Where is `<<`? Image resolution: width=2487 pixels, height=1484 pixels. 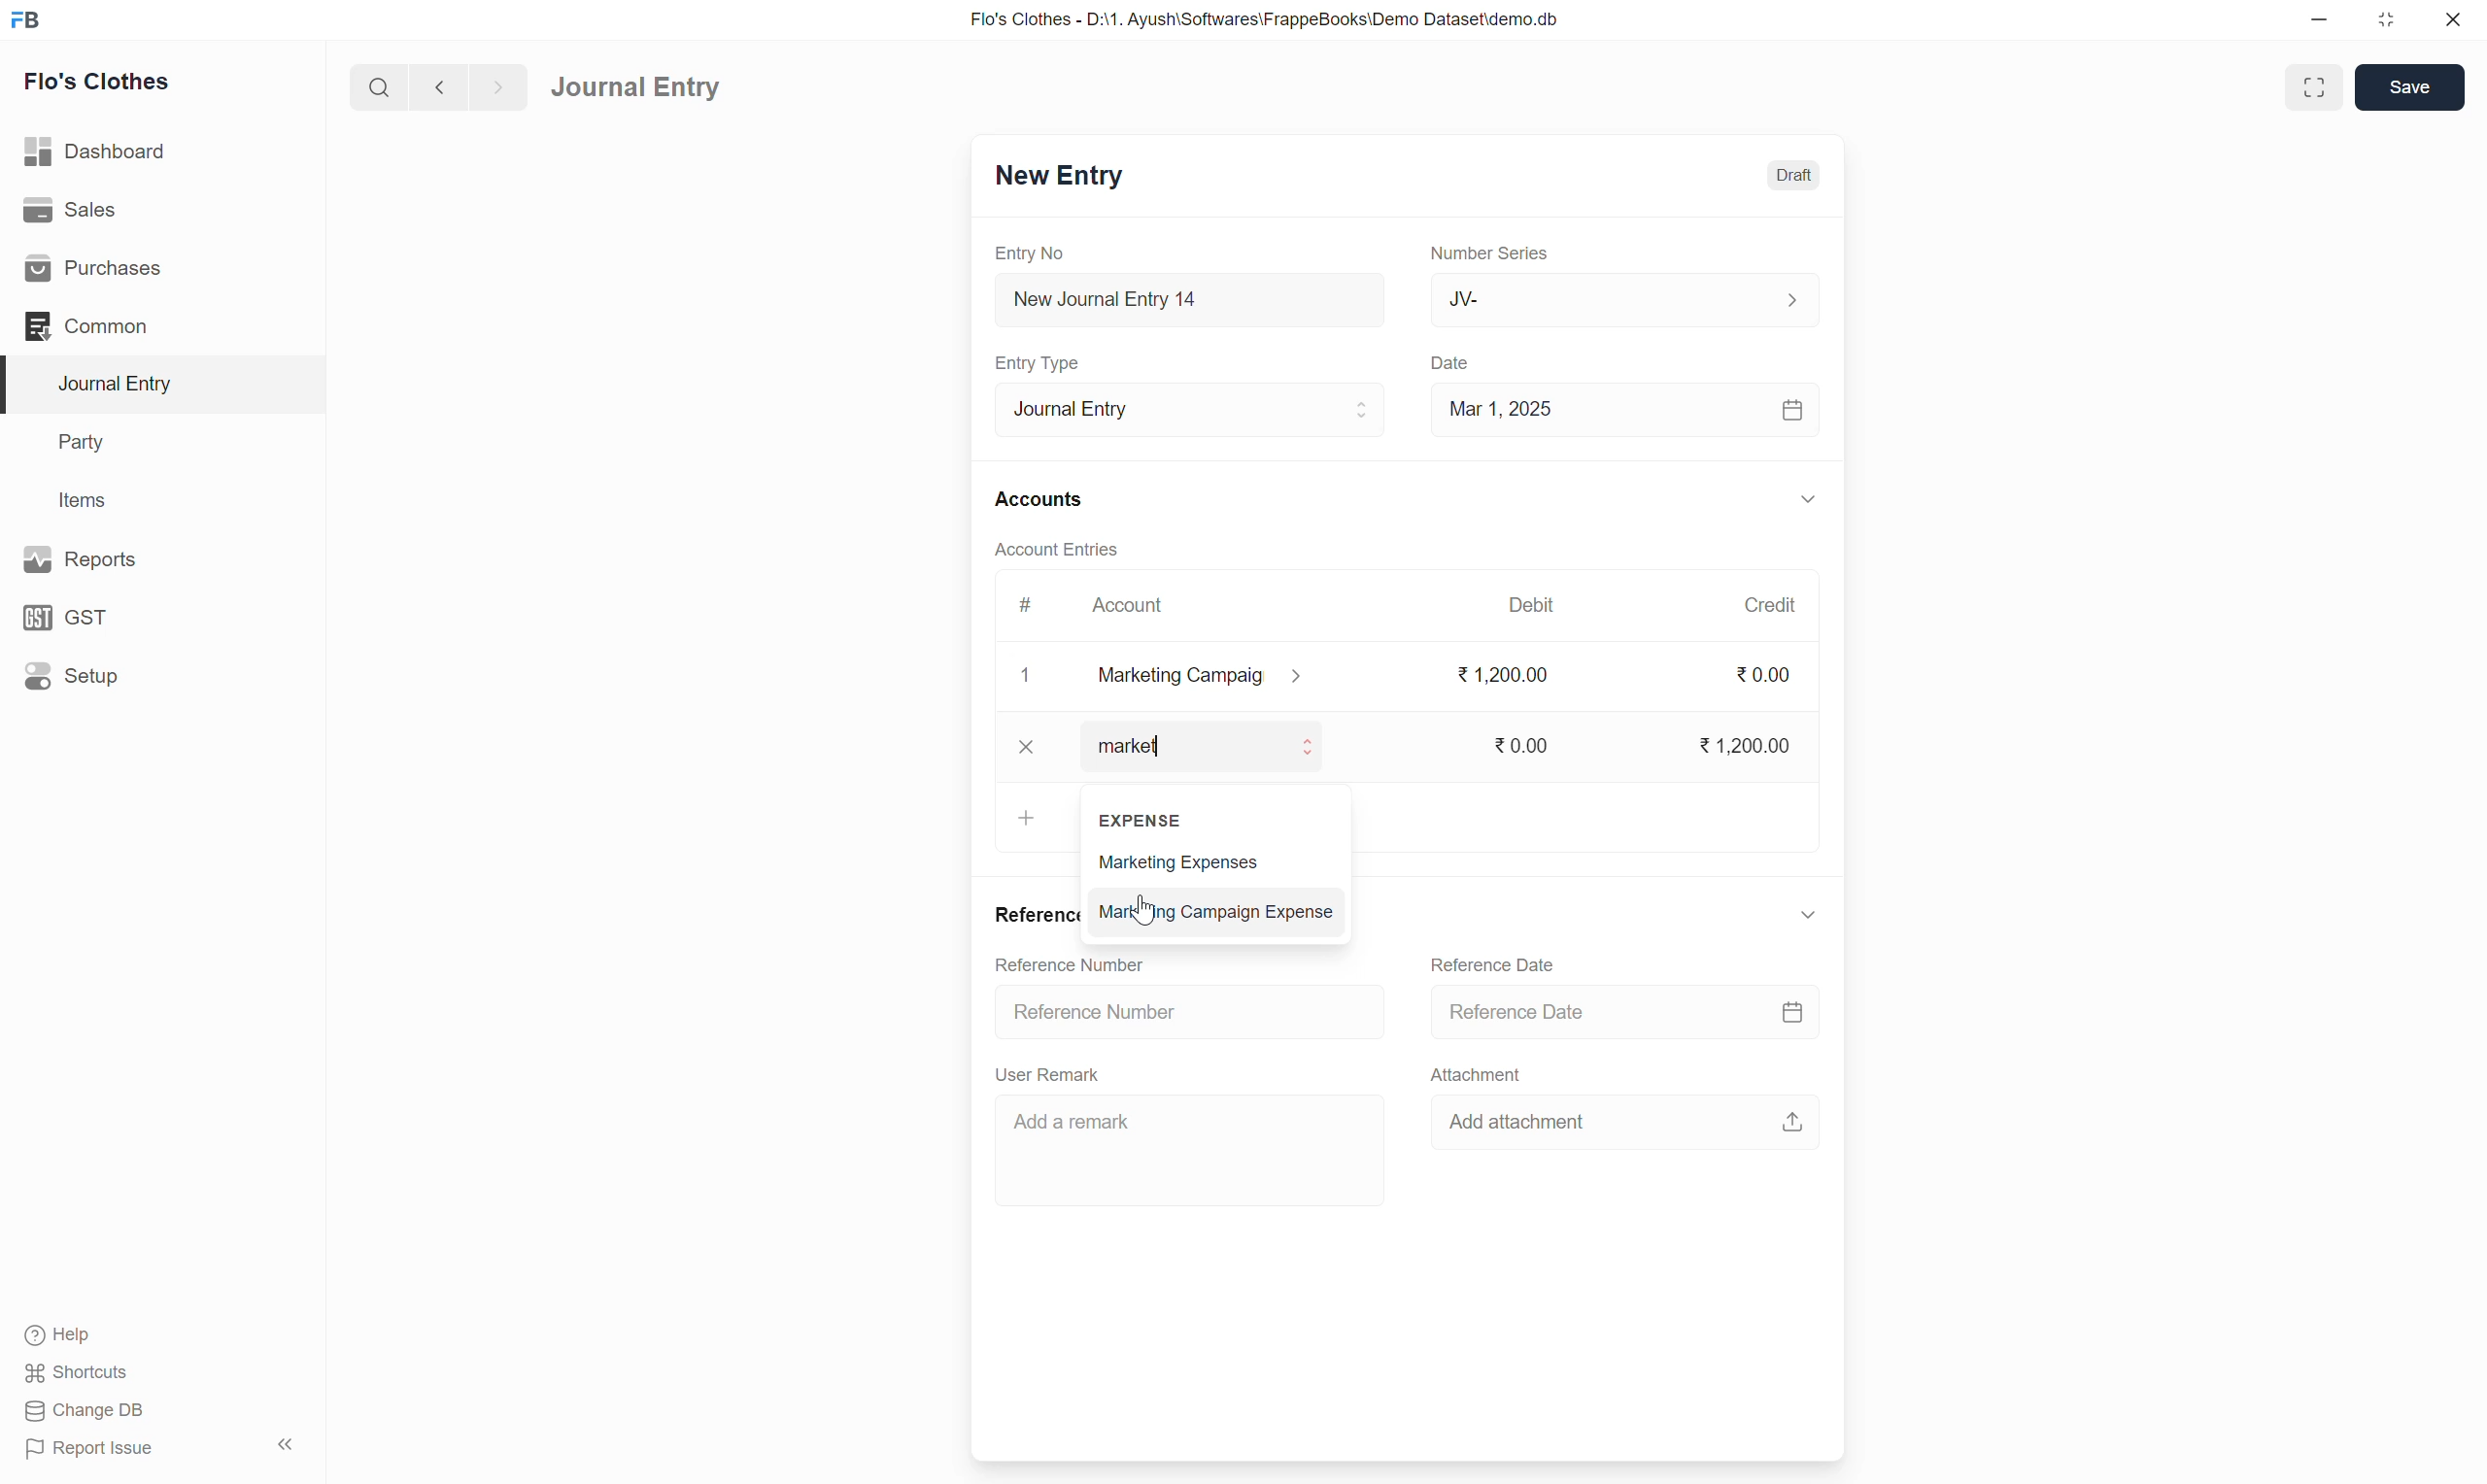 << is located at coordinates (285, 1445).